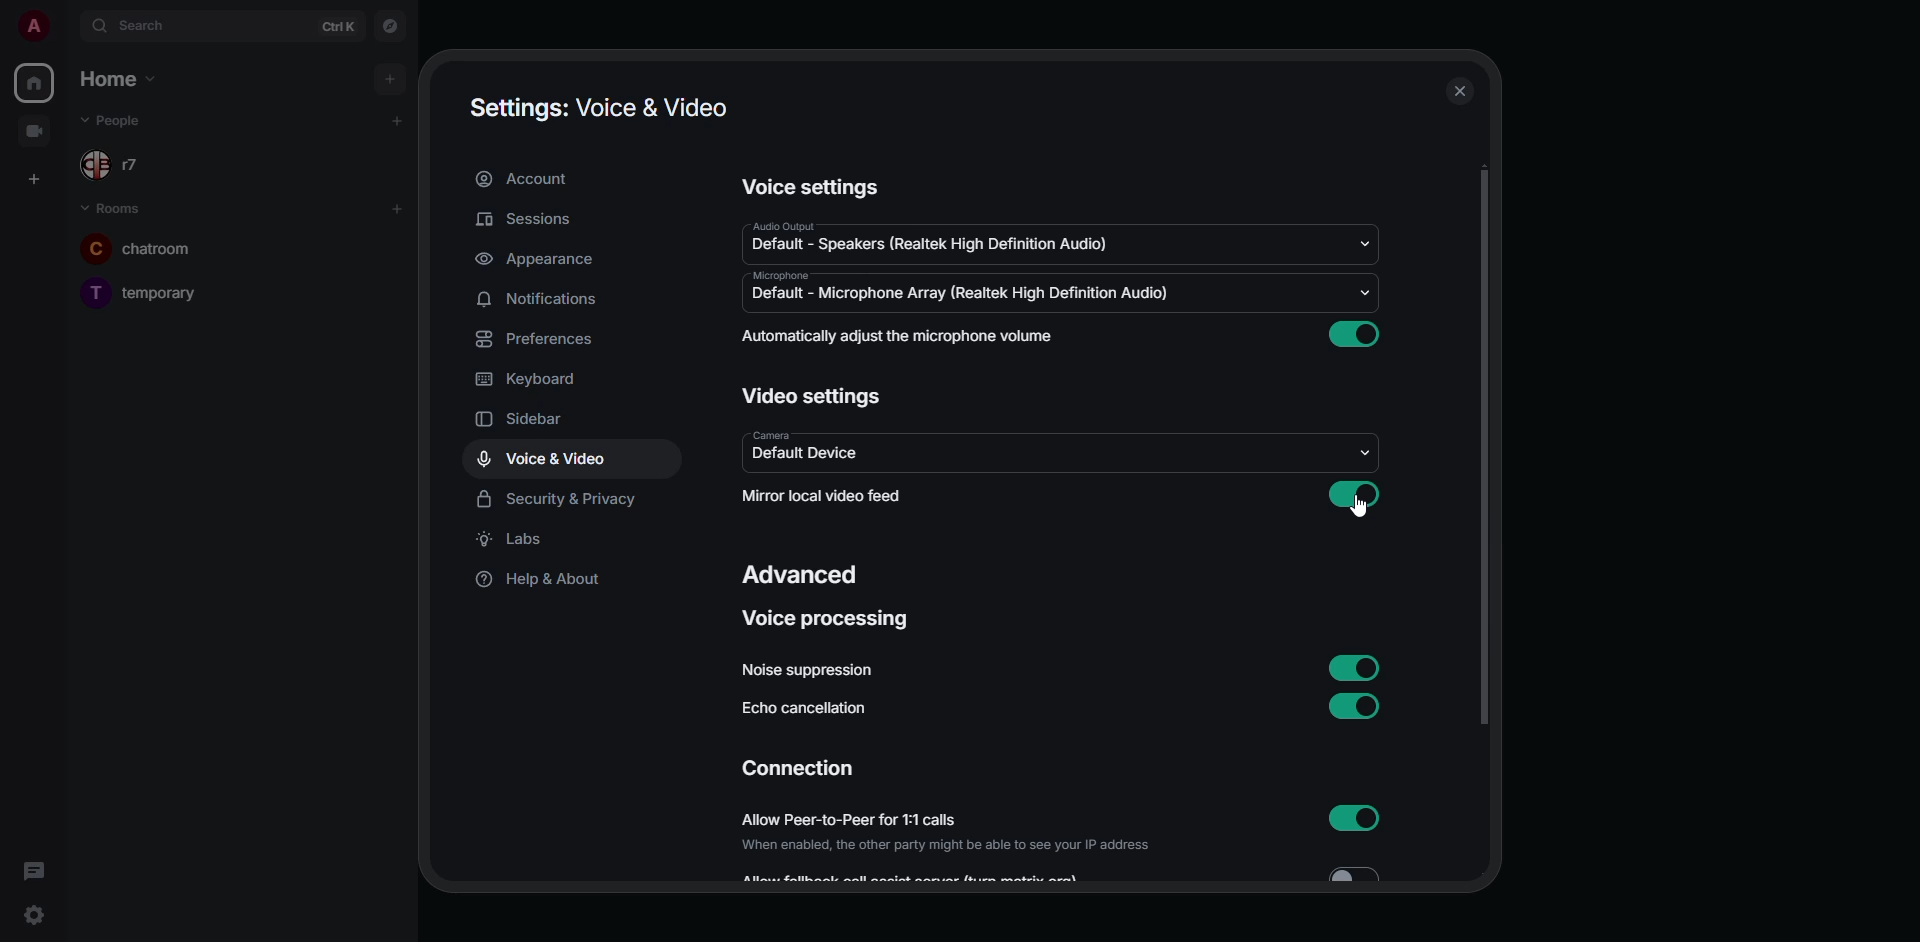  What do you see at coordinates (602, 107) in the screenshot?
I see `settings voice & video` at bounding box center [602, 107].